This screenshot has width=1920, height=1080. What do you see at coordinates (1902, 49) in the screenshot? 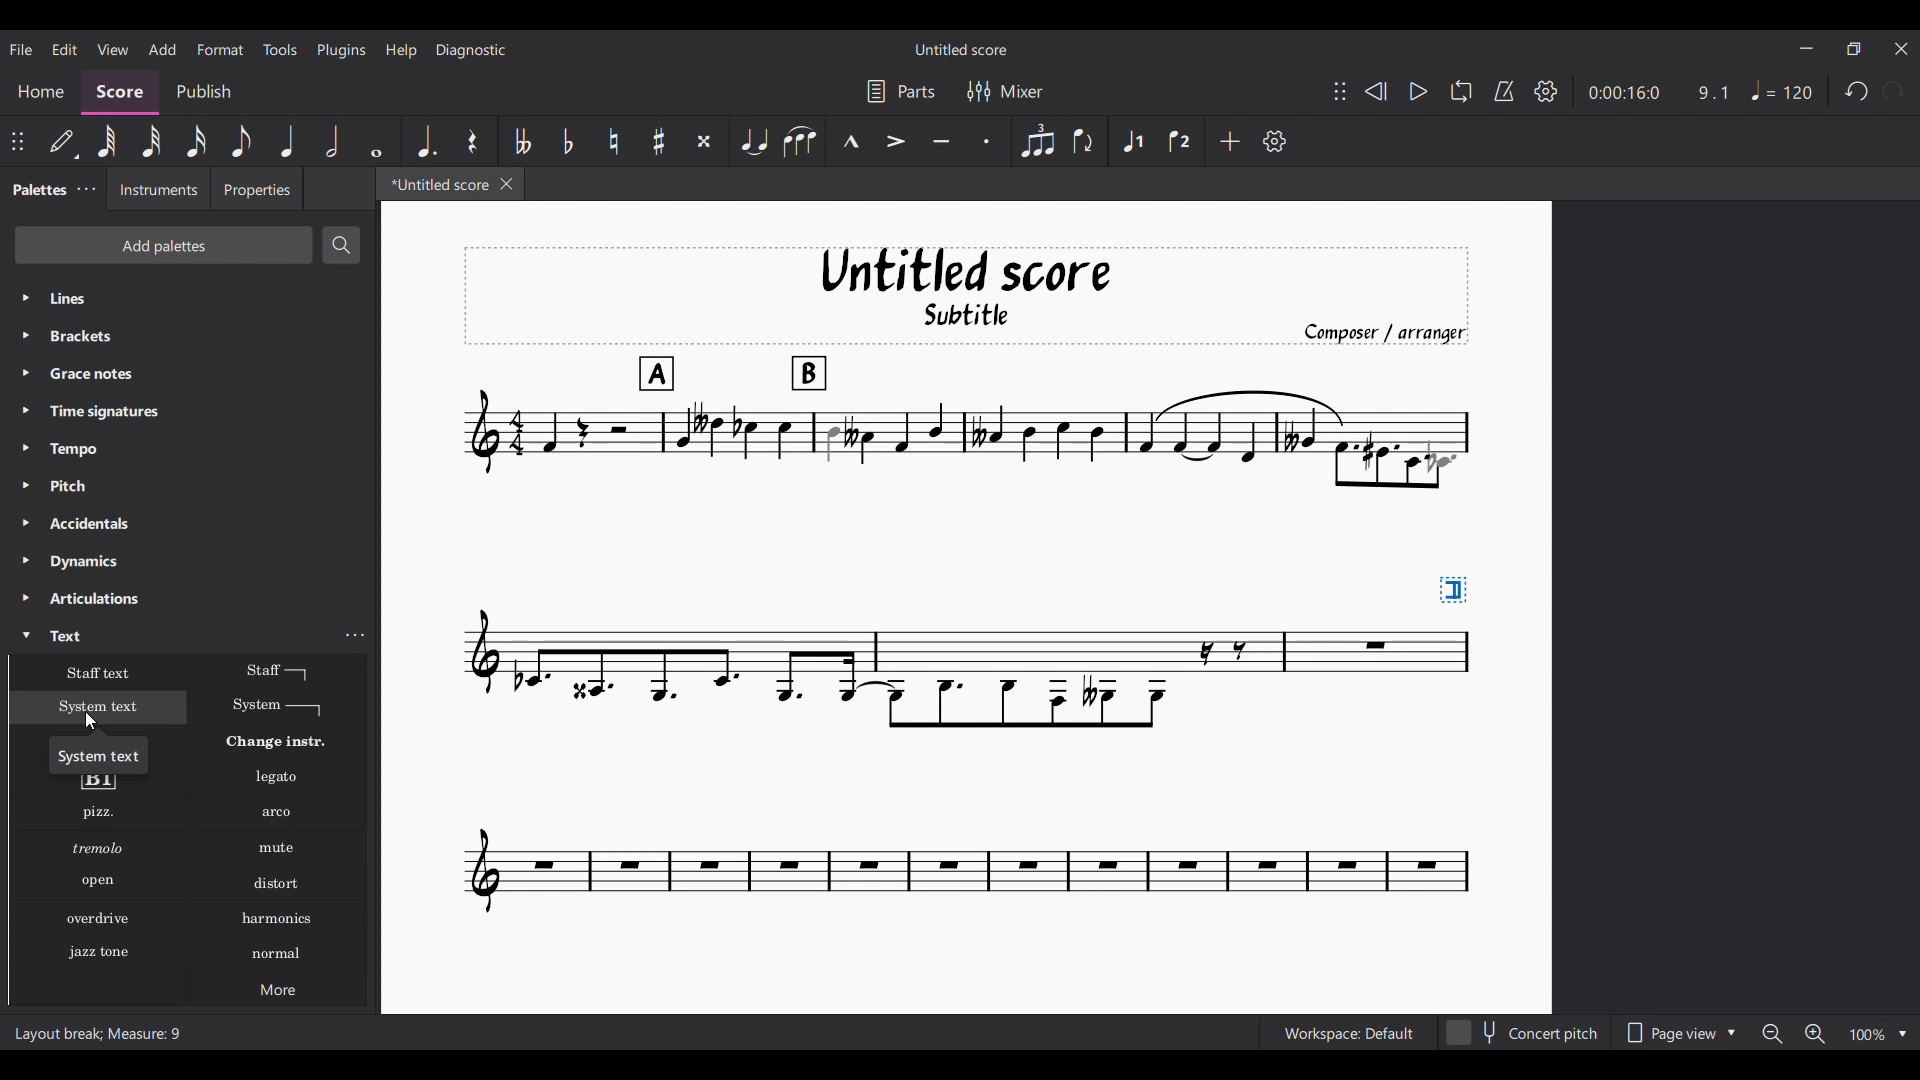
I see `Close interface` at bounding box center [1902, 49].